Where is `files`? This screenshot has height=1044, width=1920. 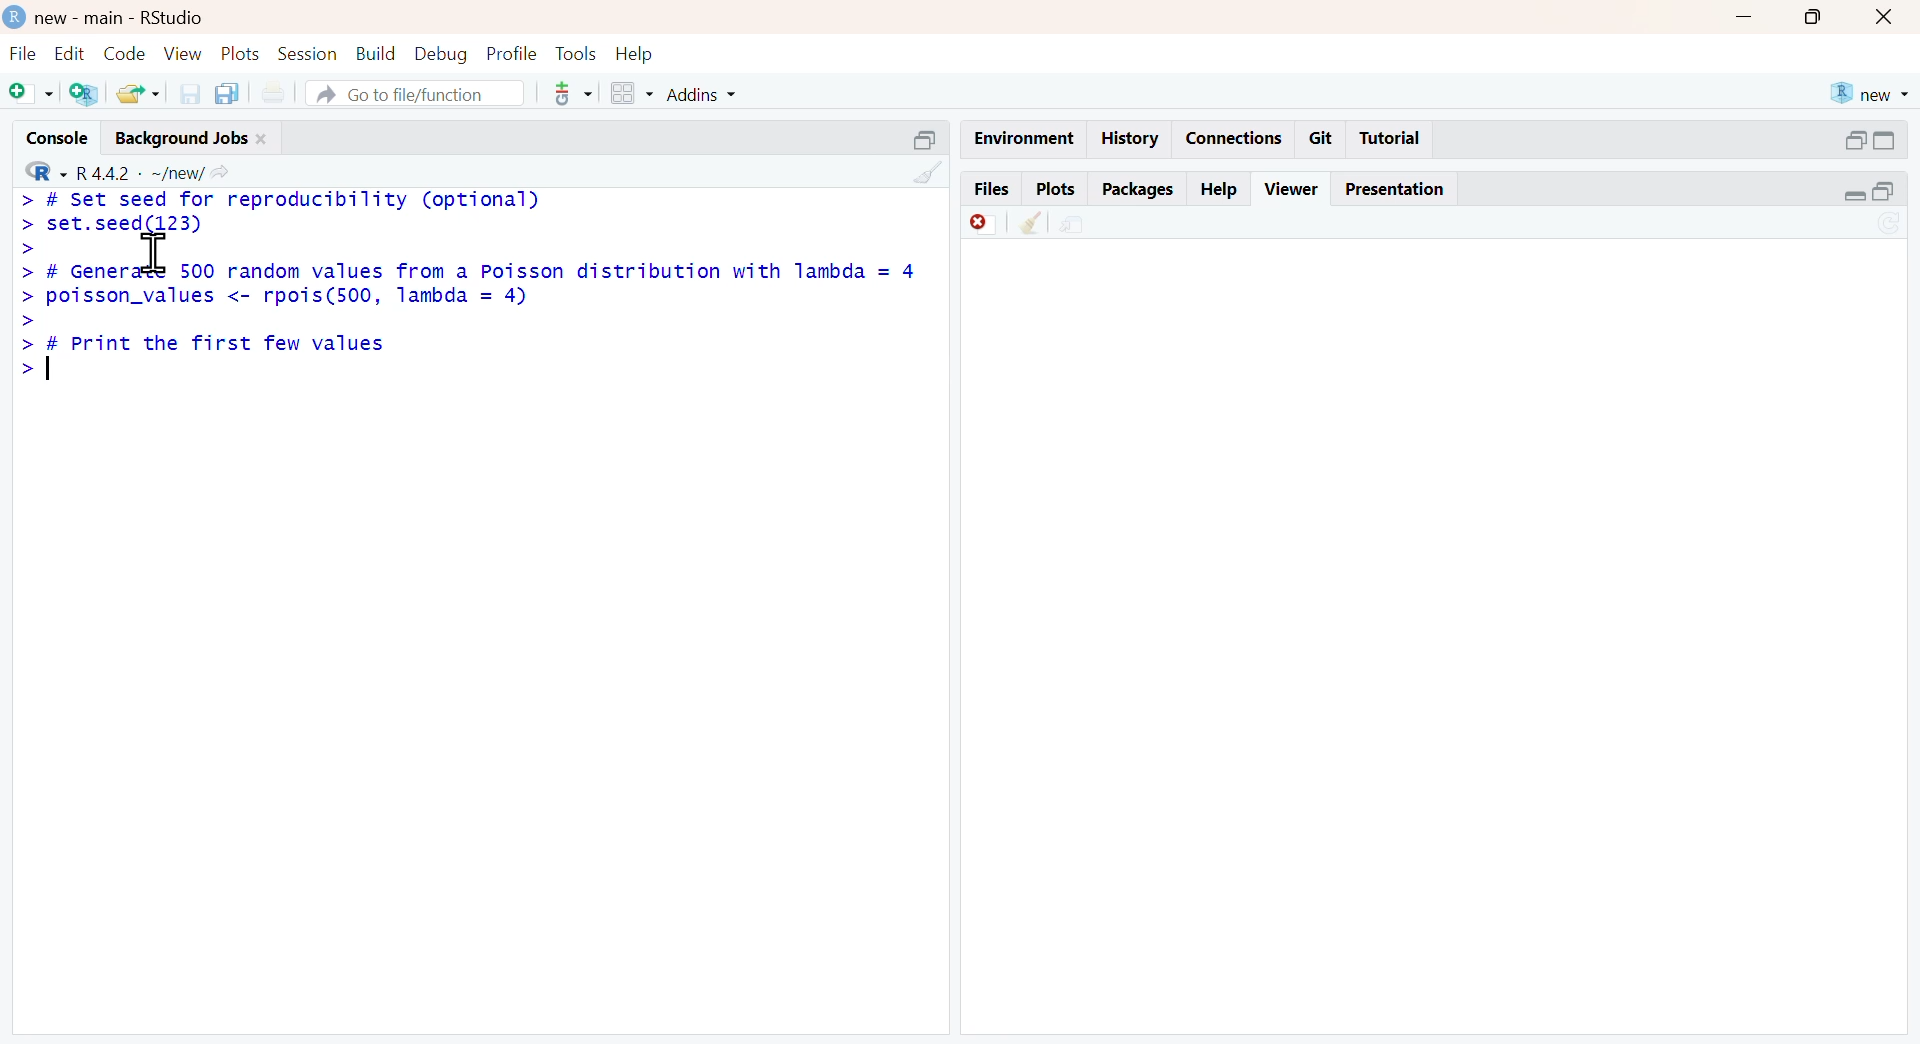 files is located at coordinates (993, 186).